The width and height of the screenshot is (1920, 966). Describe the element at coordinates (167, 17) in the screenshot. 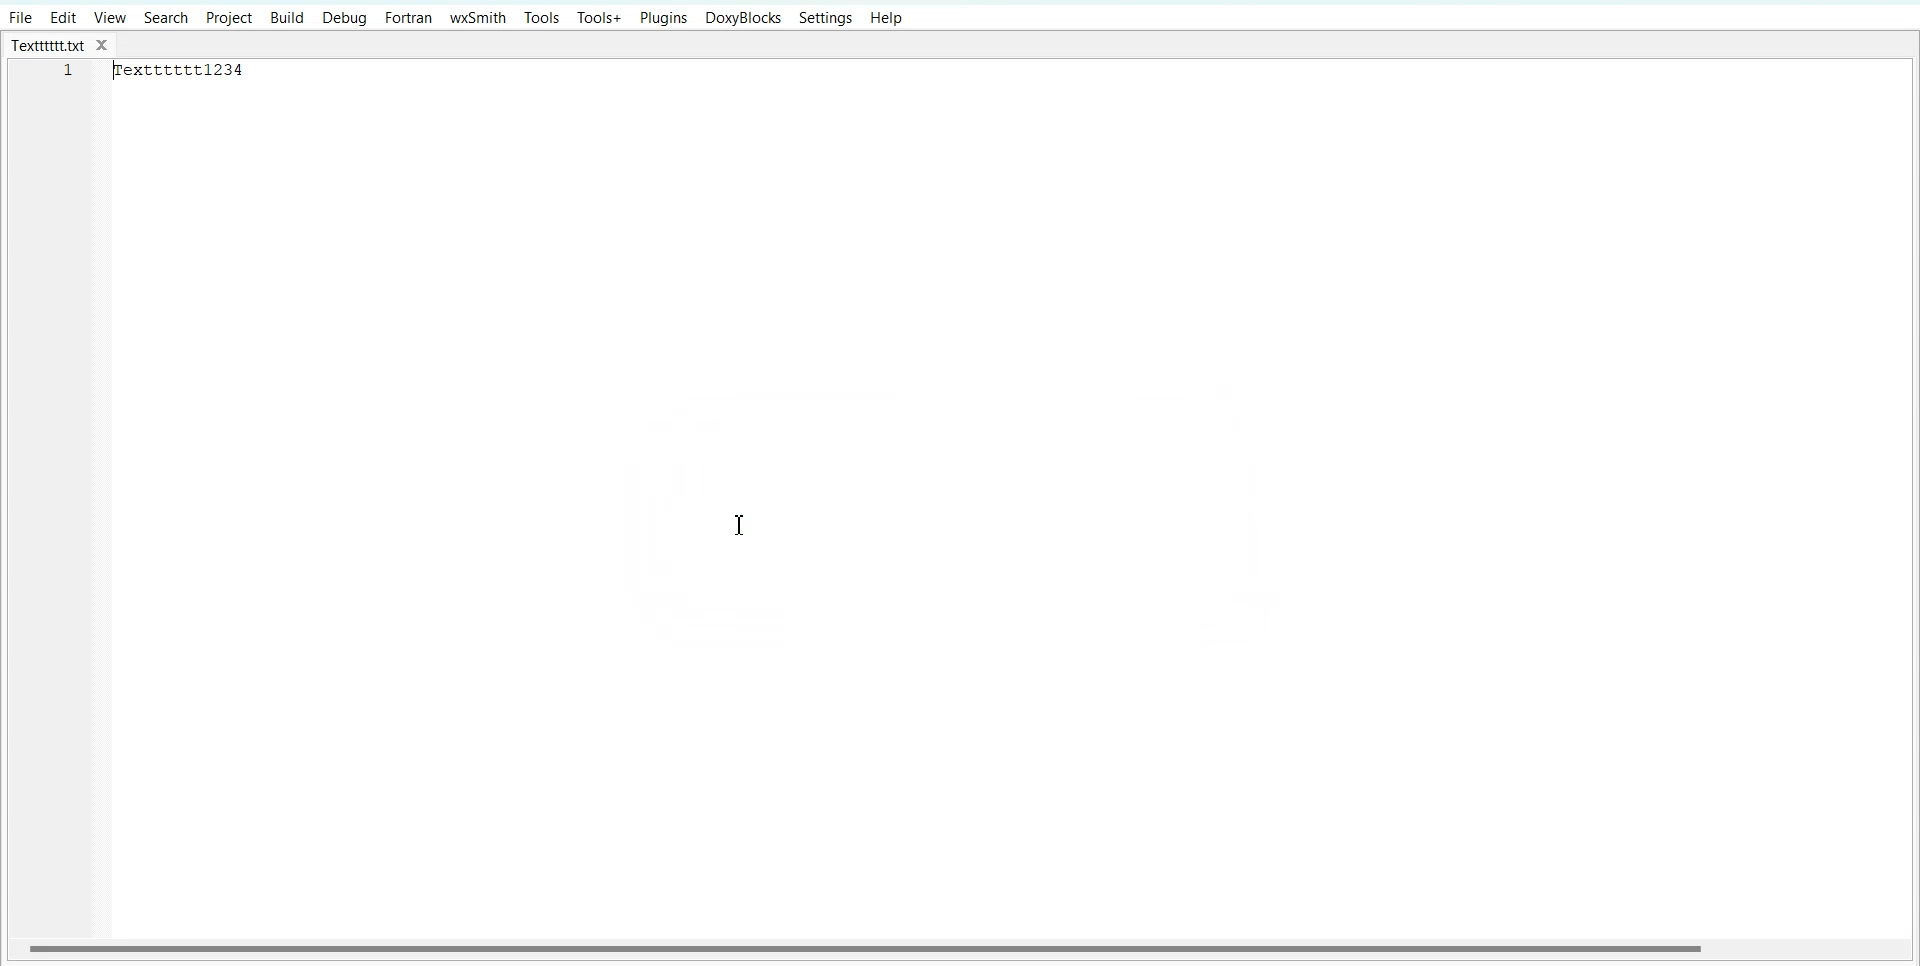

I see `Search` at that location.